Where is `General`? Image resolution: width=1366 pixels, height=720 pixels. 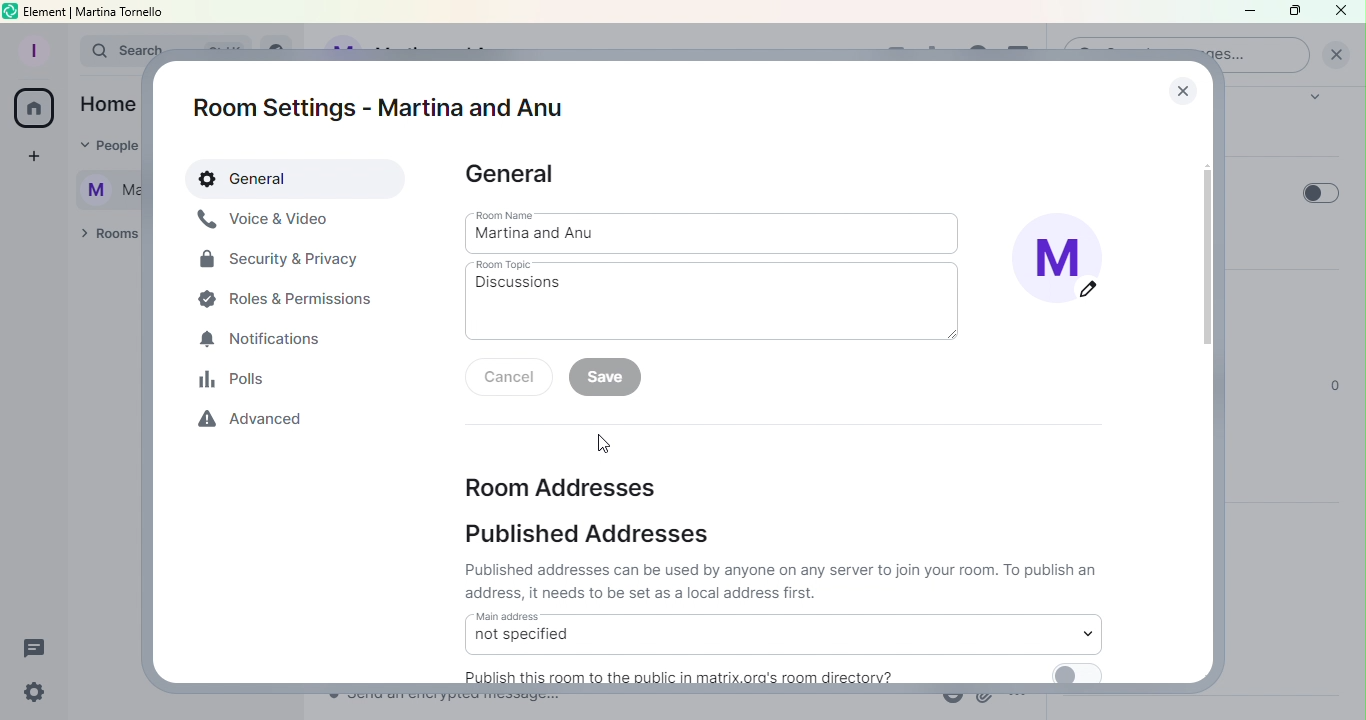 General is located at coordinates (513, 175).